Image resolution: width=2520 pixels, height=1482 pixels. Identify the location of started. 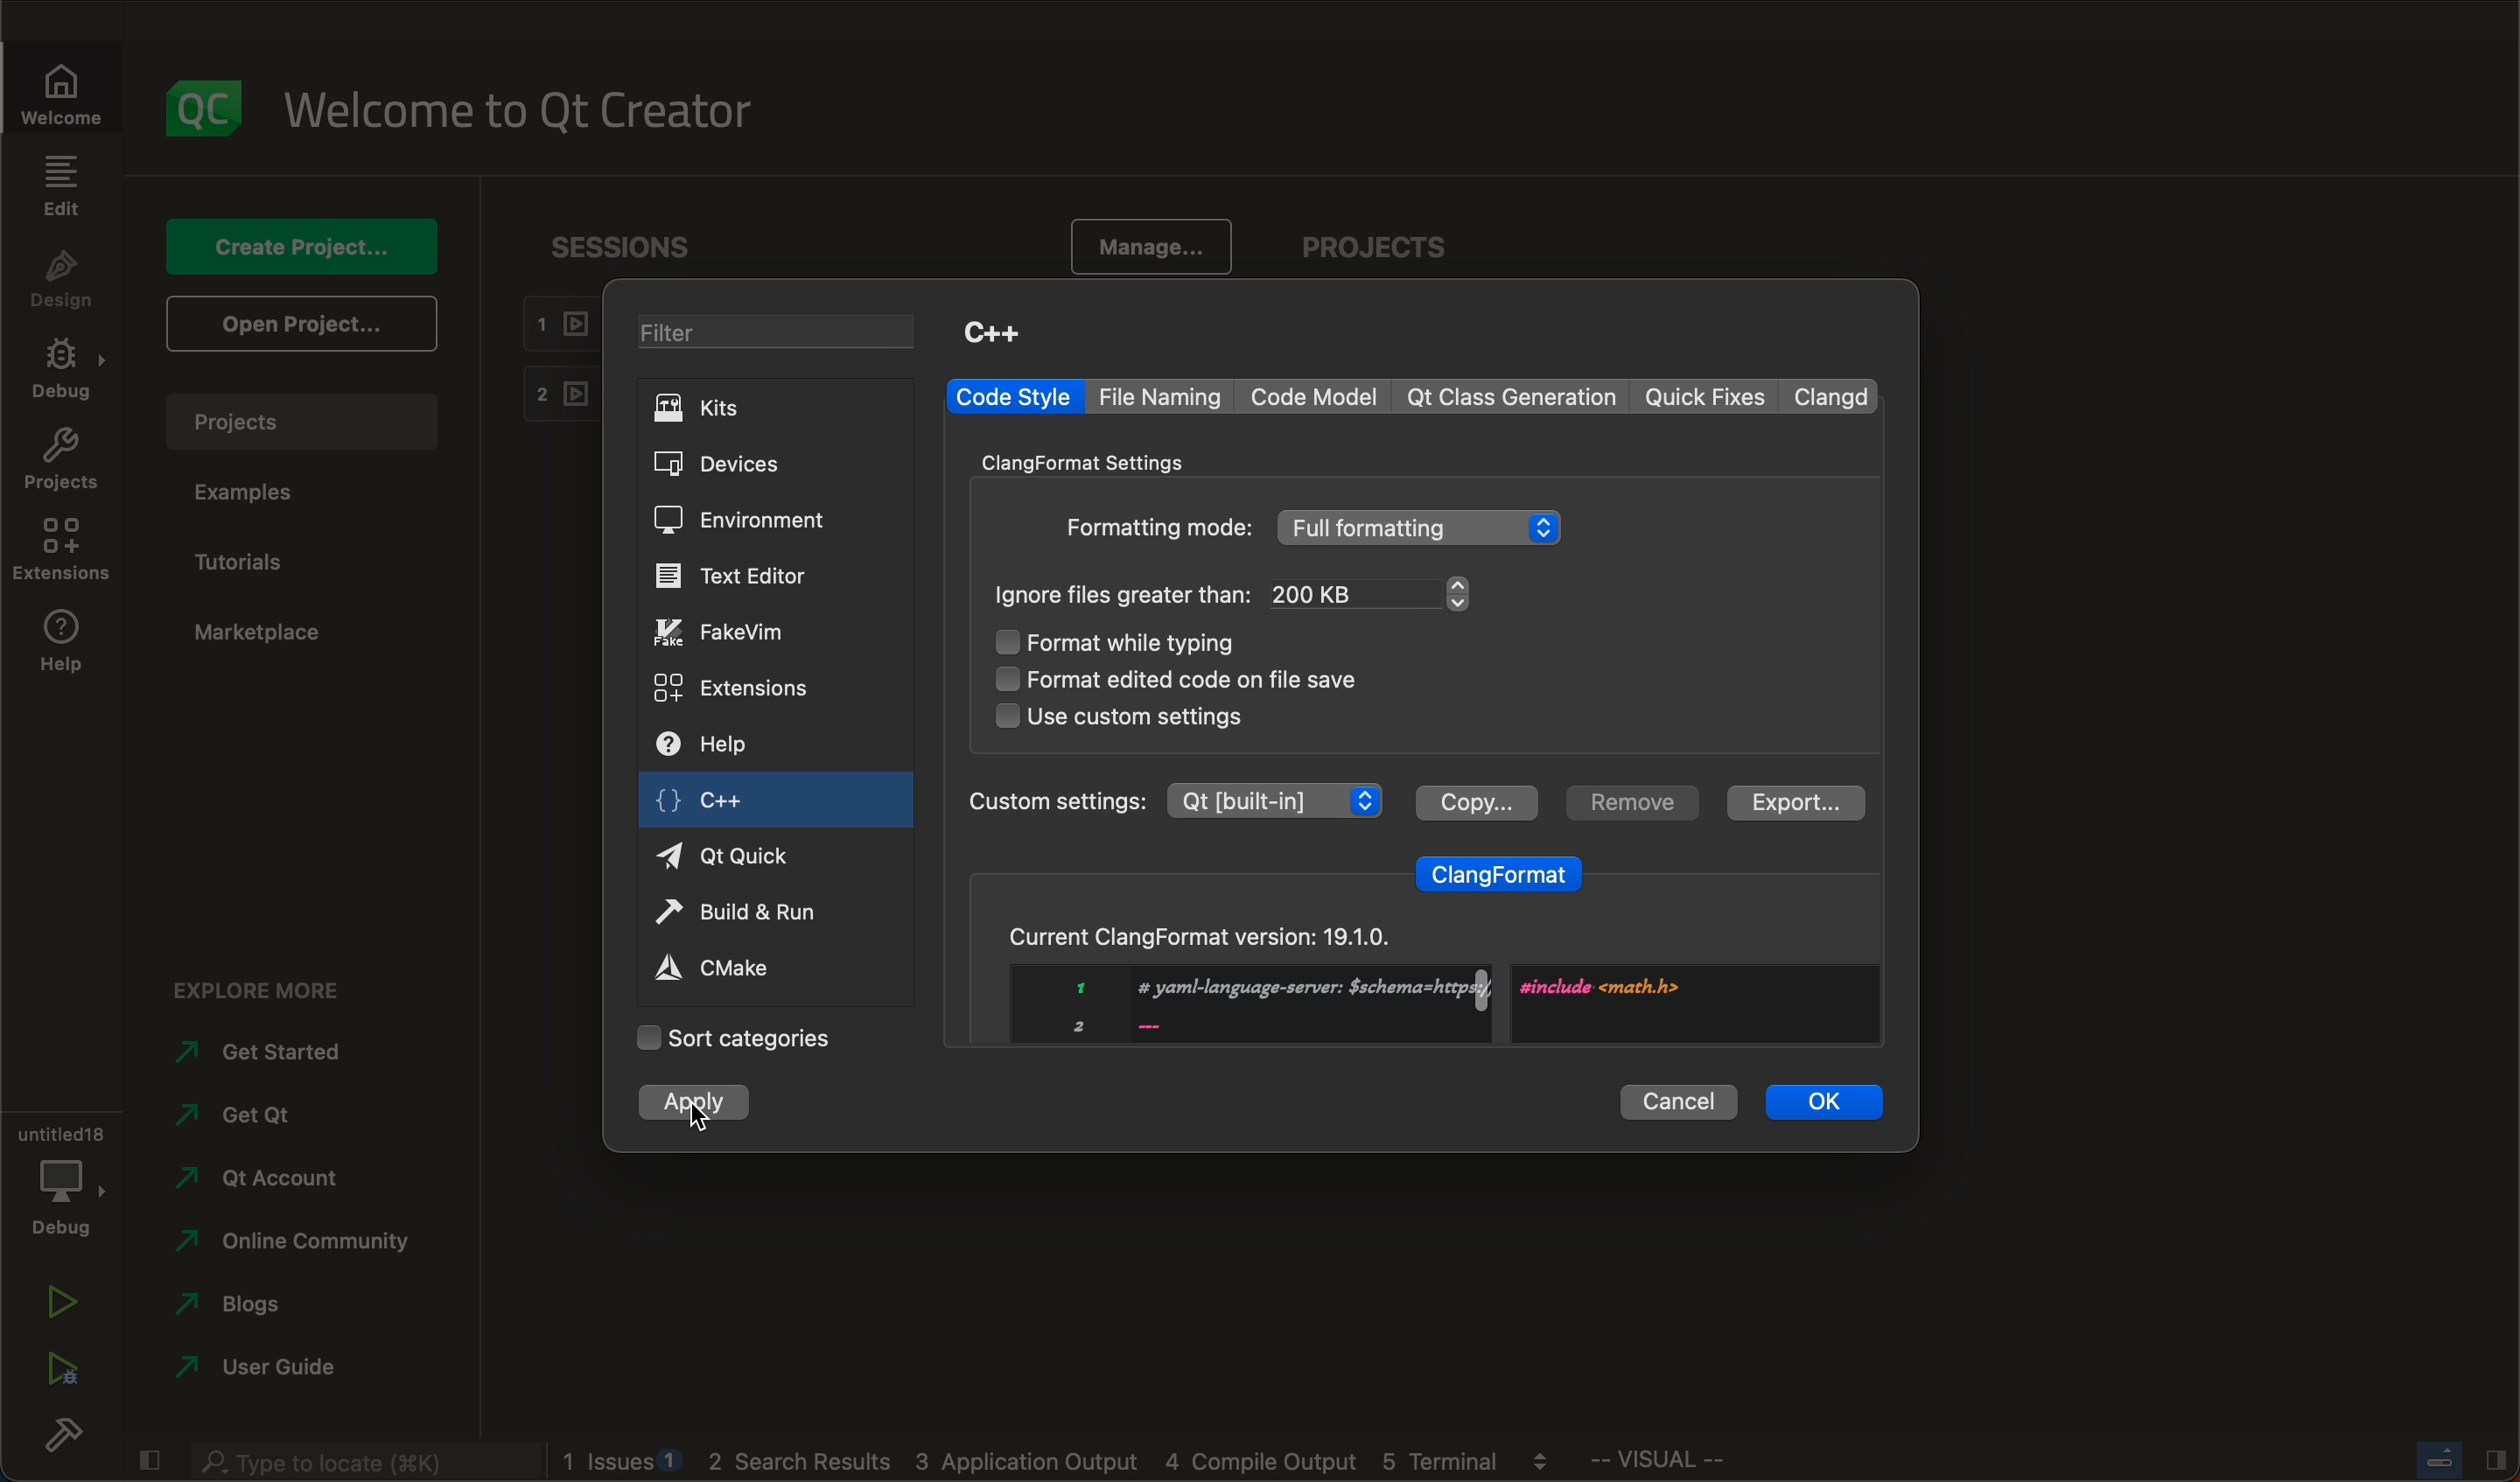
(276, 1052).